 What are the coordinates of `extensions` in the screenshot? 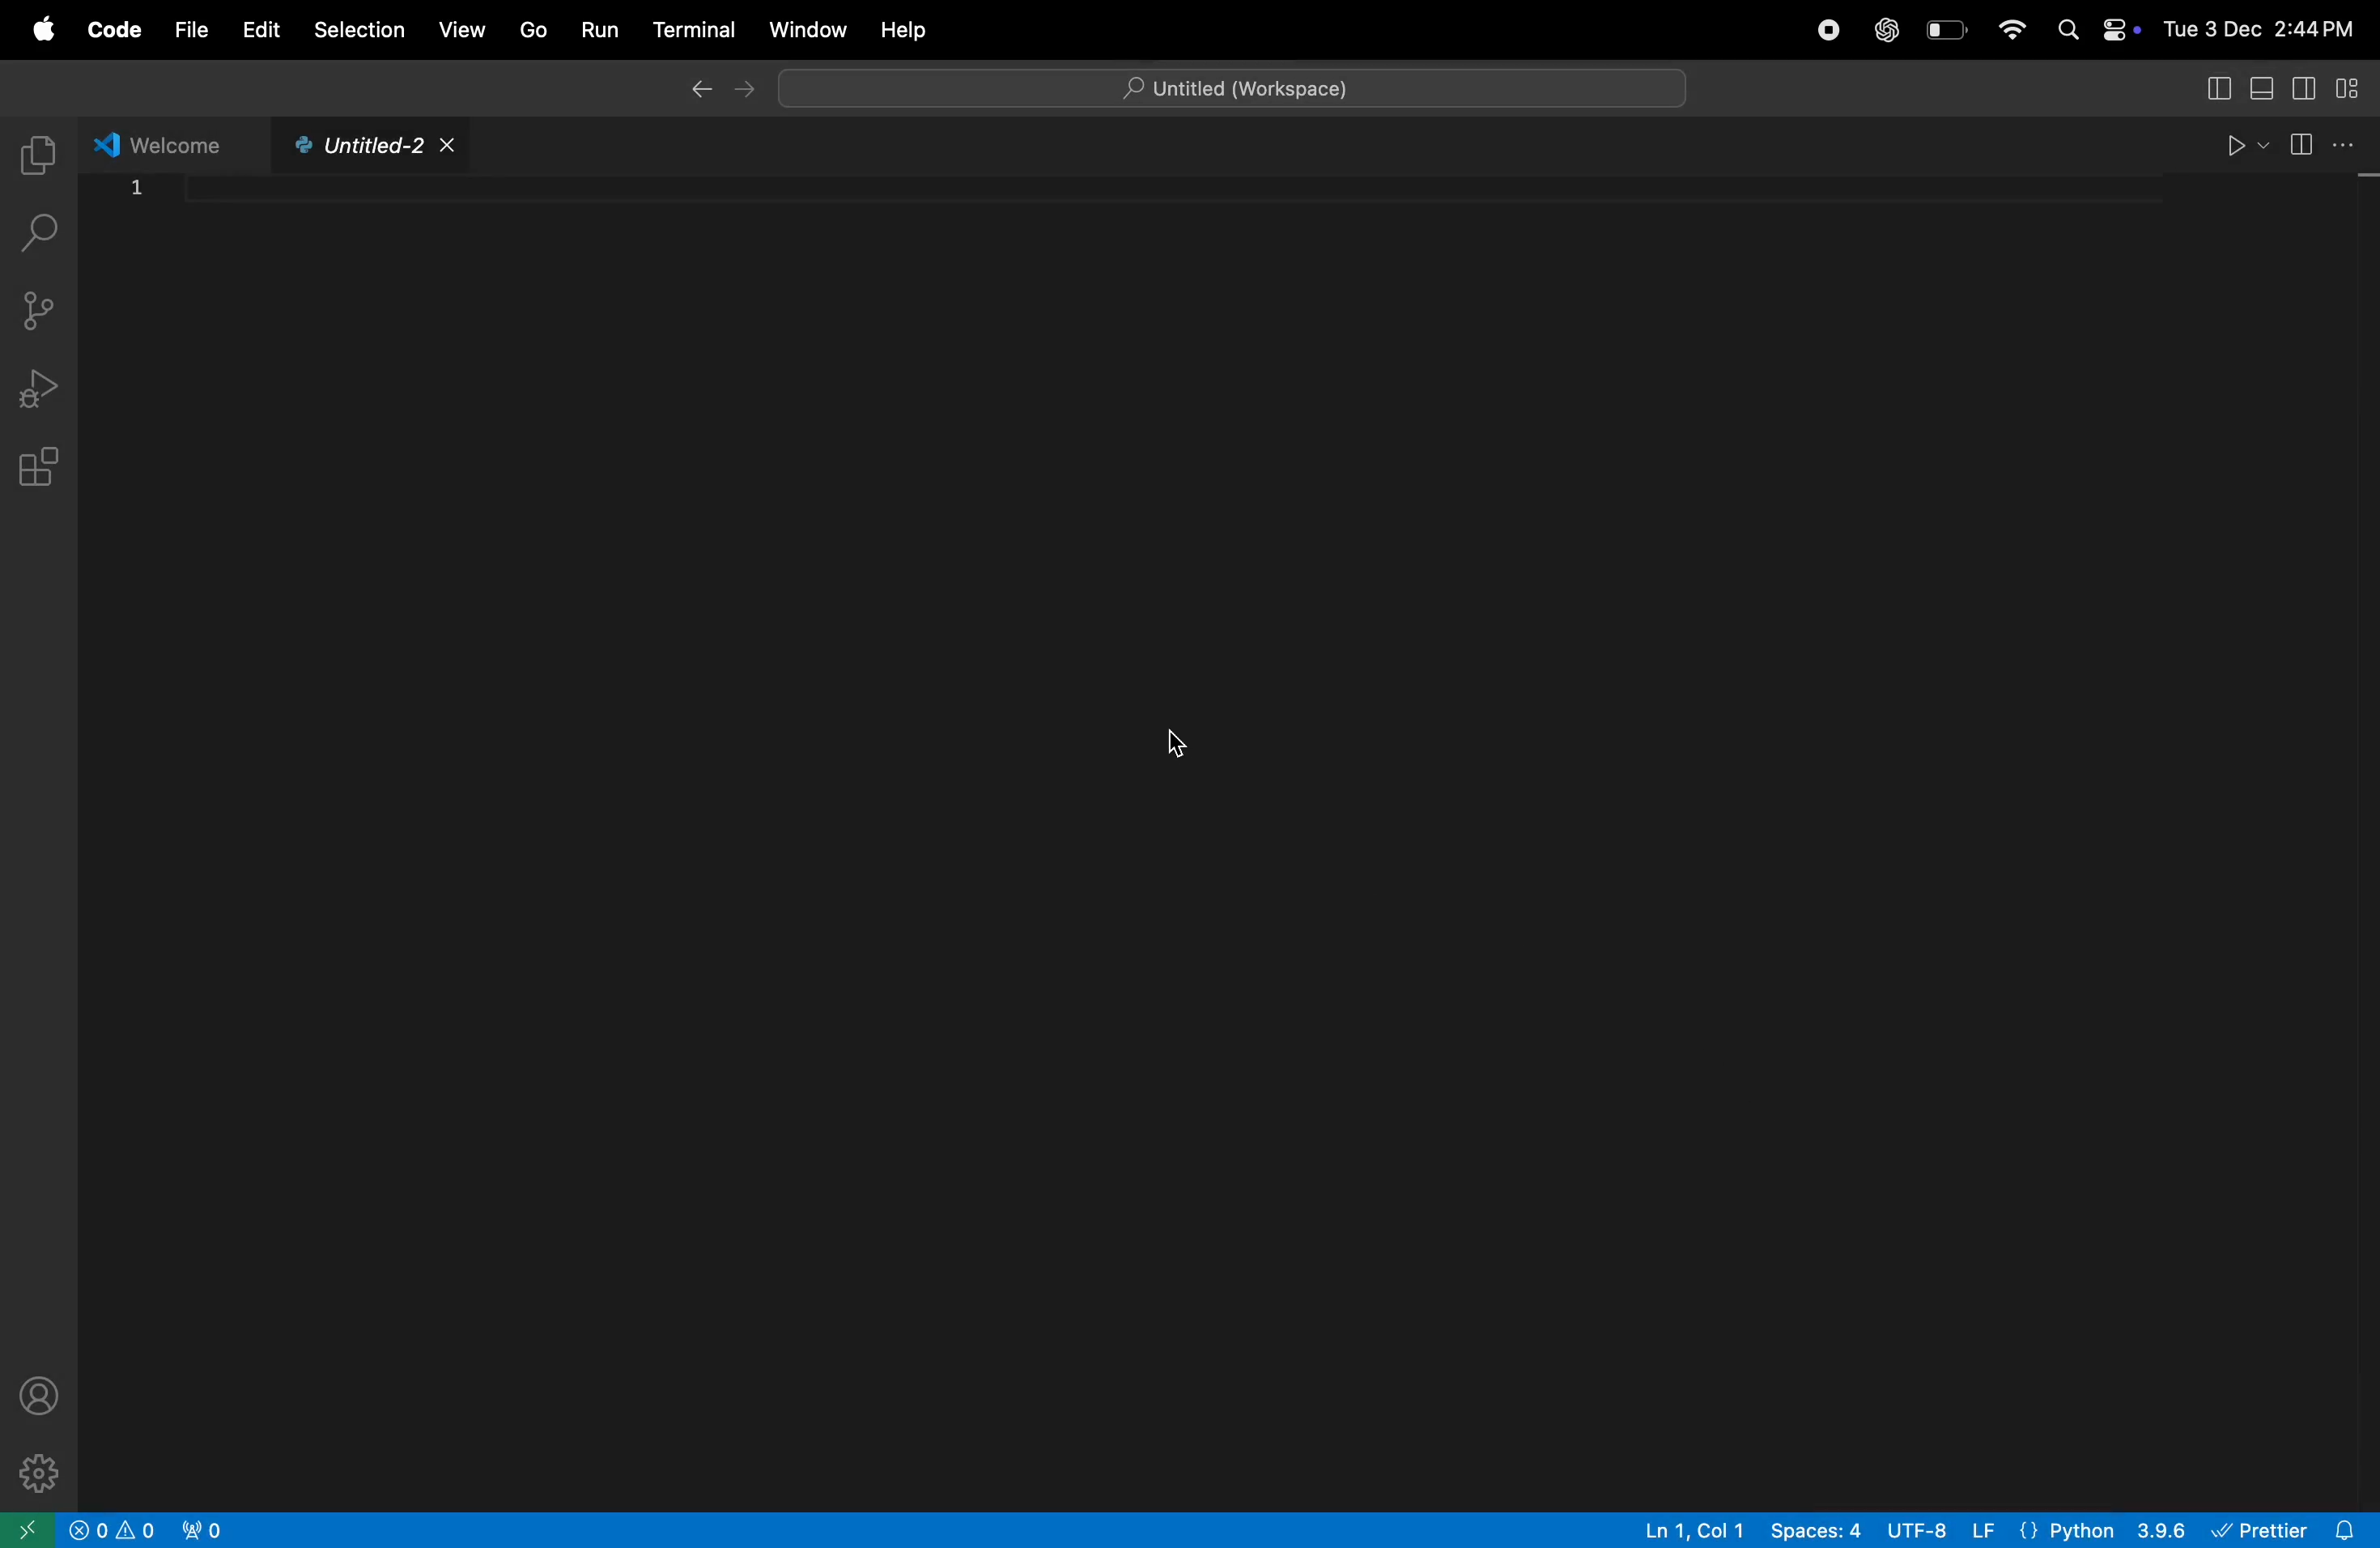 It's located at (44, 470).